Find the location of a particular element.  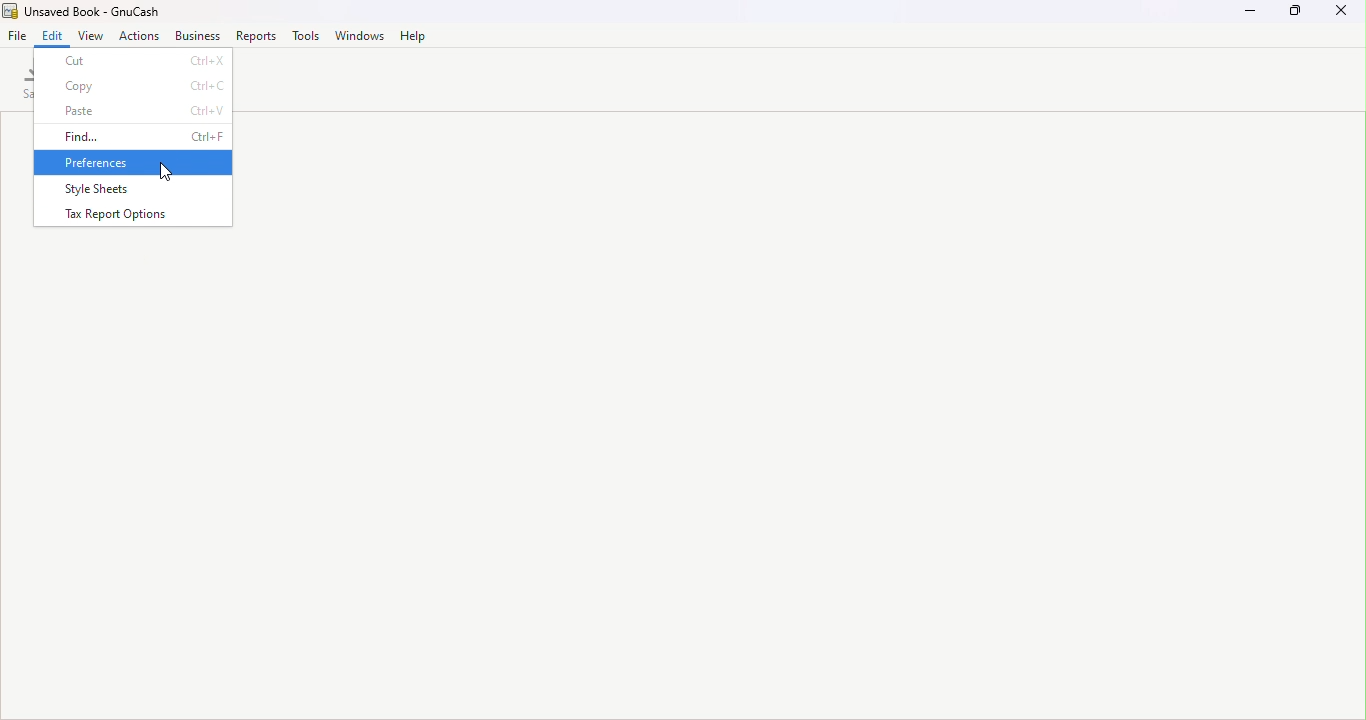

Find is located at coordinates (133, 137).